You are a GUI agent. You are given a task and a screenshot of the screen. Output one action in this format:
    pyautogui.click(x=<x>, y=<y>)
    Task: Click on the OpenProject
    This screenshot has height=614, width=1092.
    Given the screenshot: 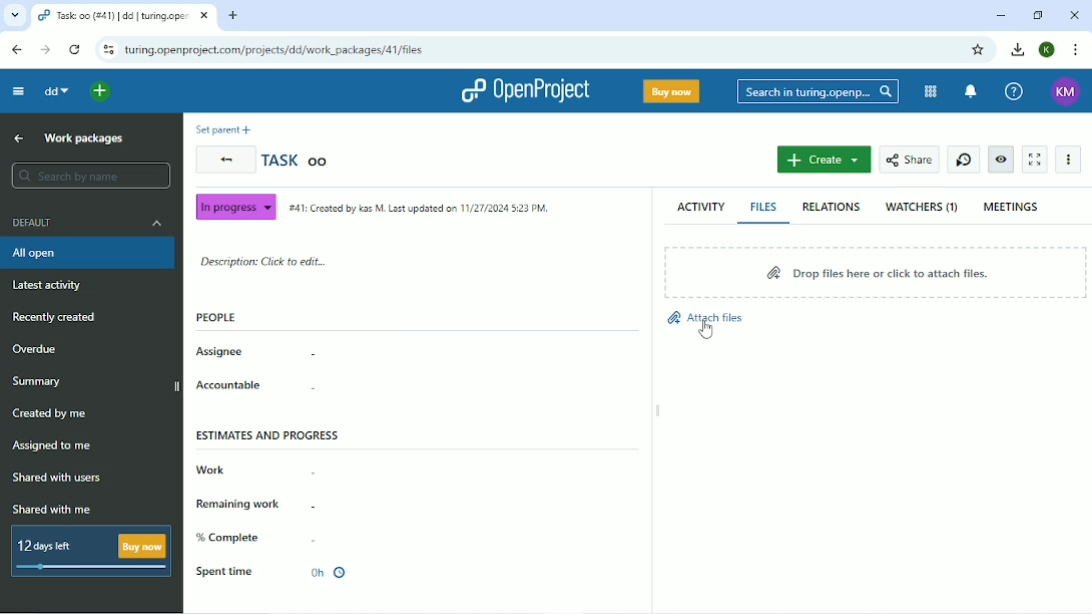 What is the action you would take?
    pyautogui.click(x=528, y=90)
    